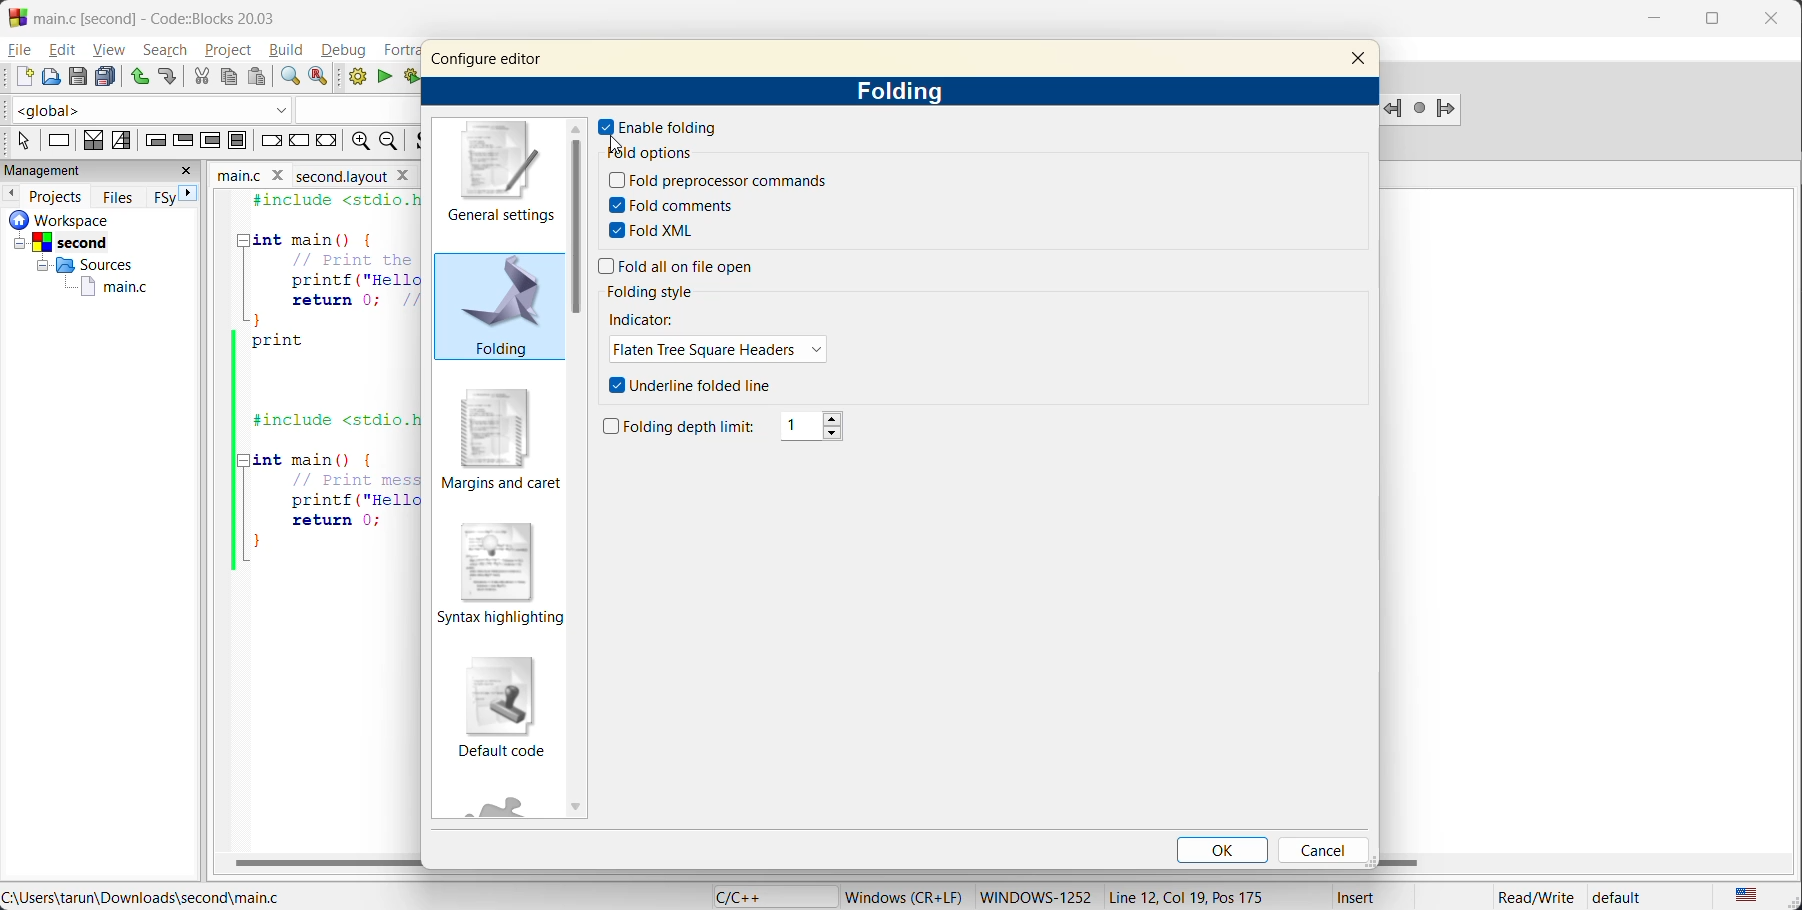 This screenshot has width=1802, height=910. What do you see at coordinates (166, 75) in the screenshot?
I see `redo` at bounding box center [166, 75].